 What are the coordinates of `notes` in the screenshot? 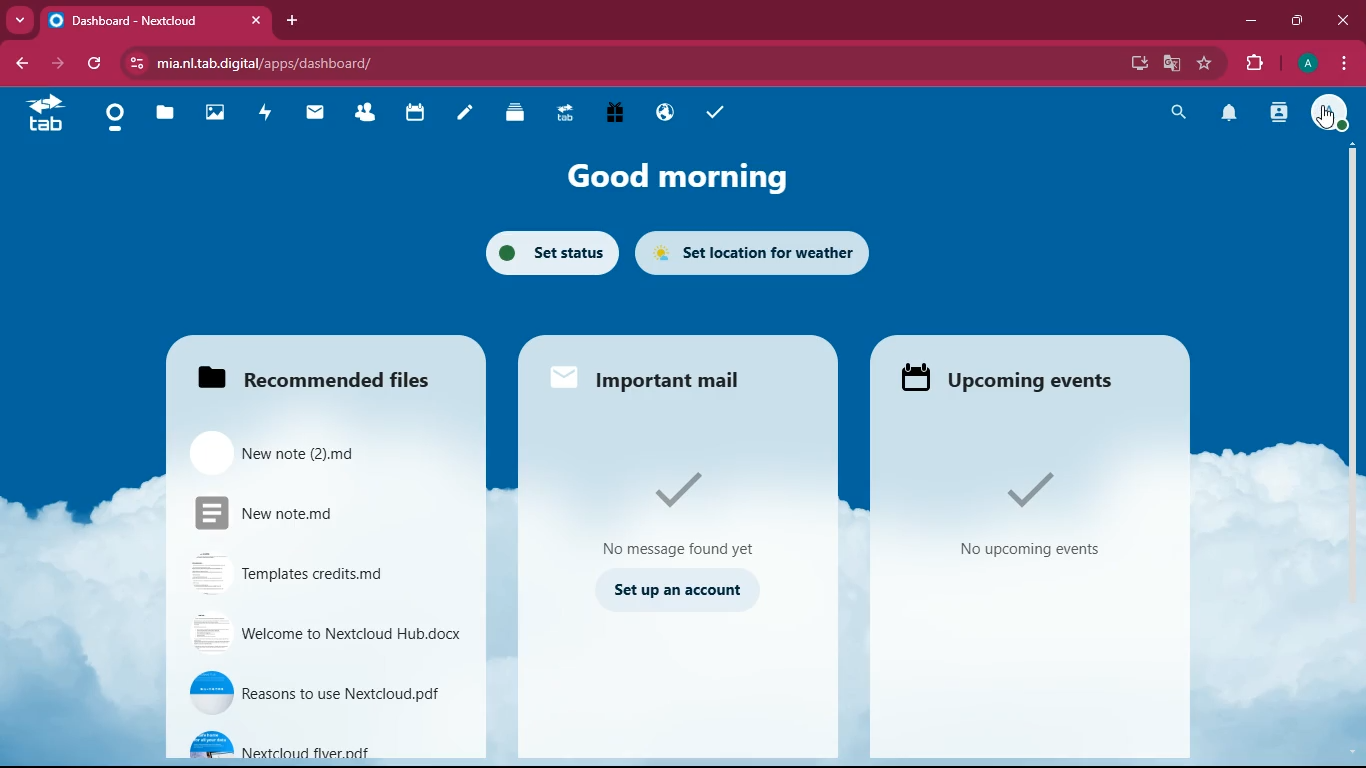 It's located at (464, 116).